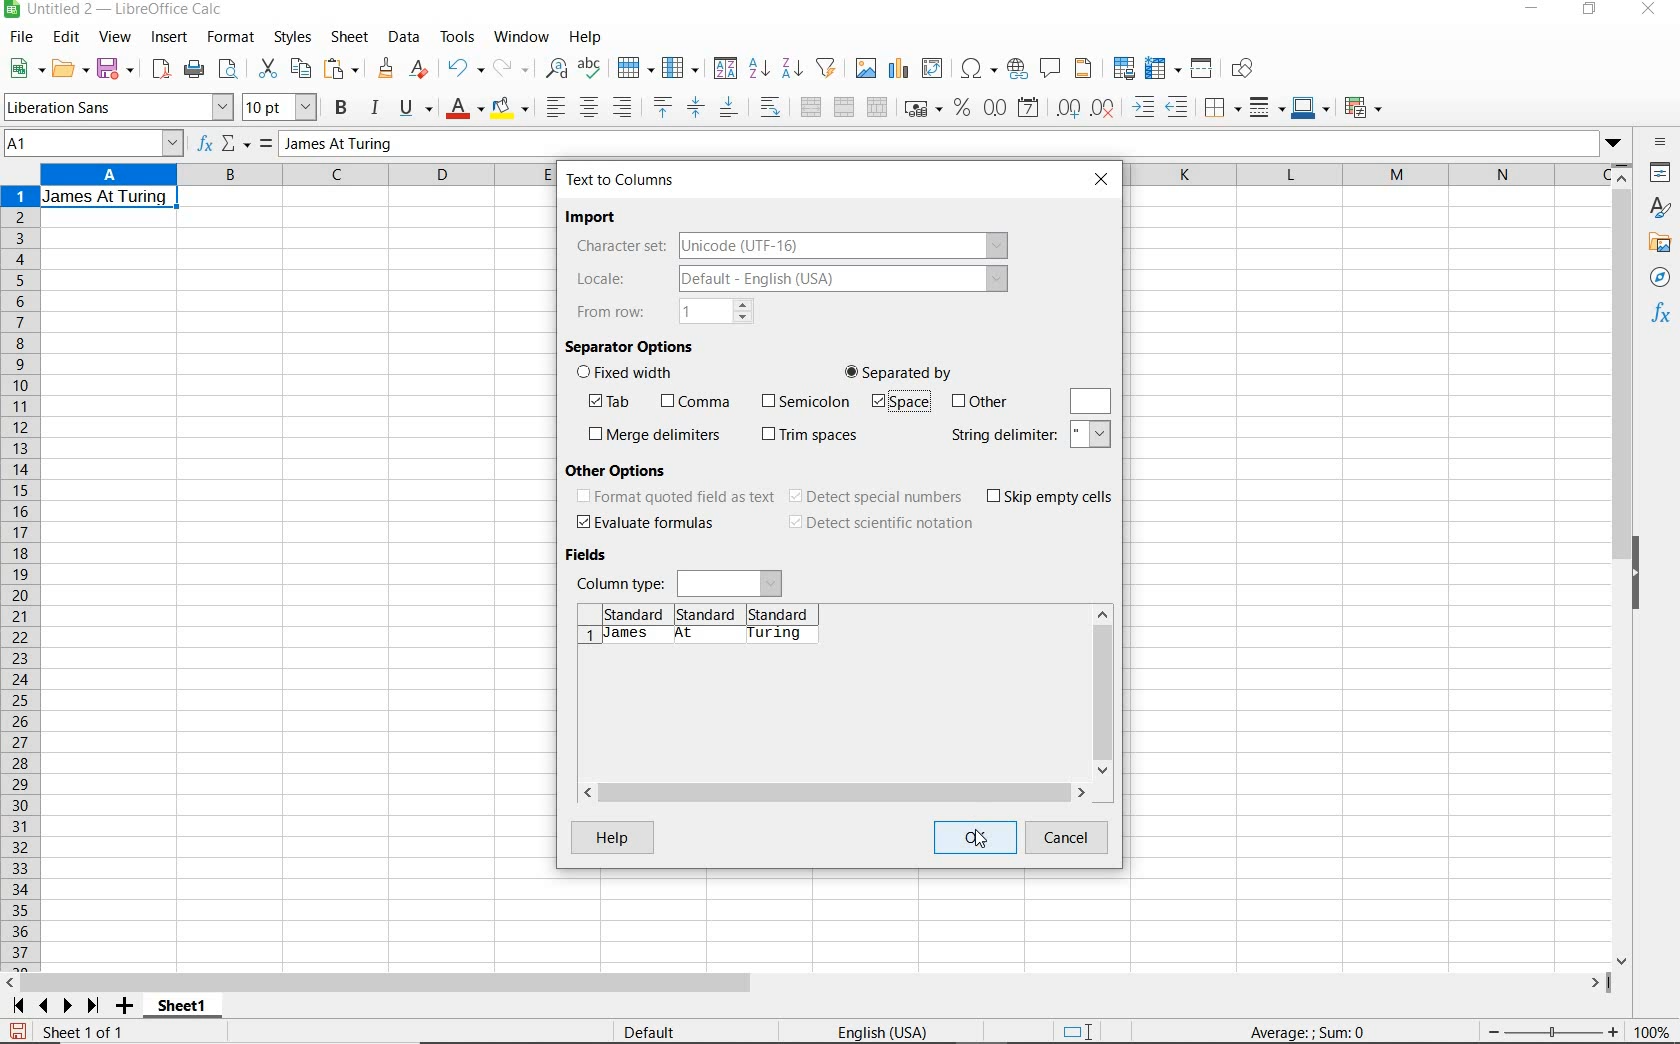  I want to click on add sheet, so click(122, 1007).